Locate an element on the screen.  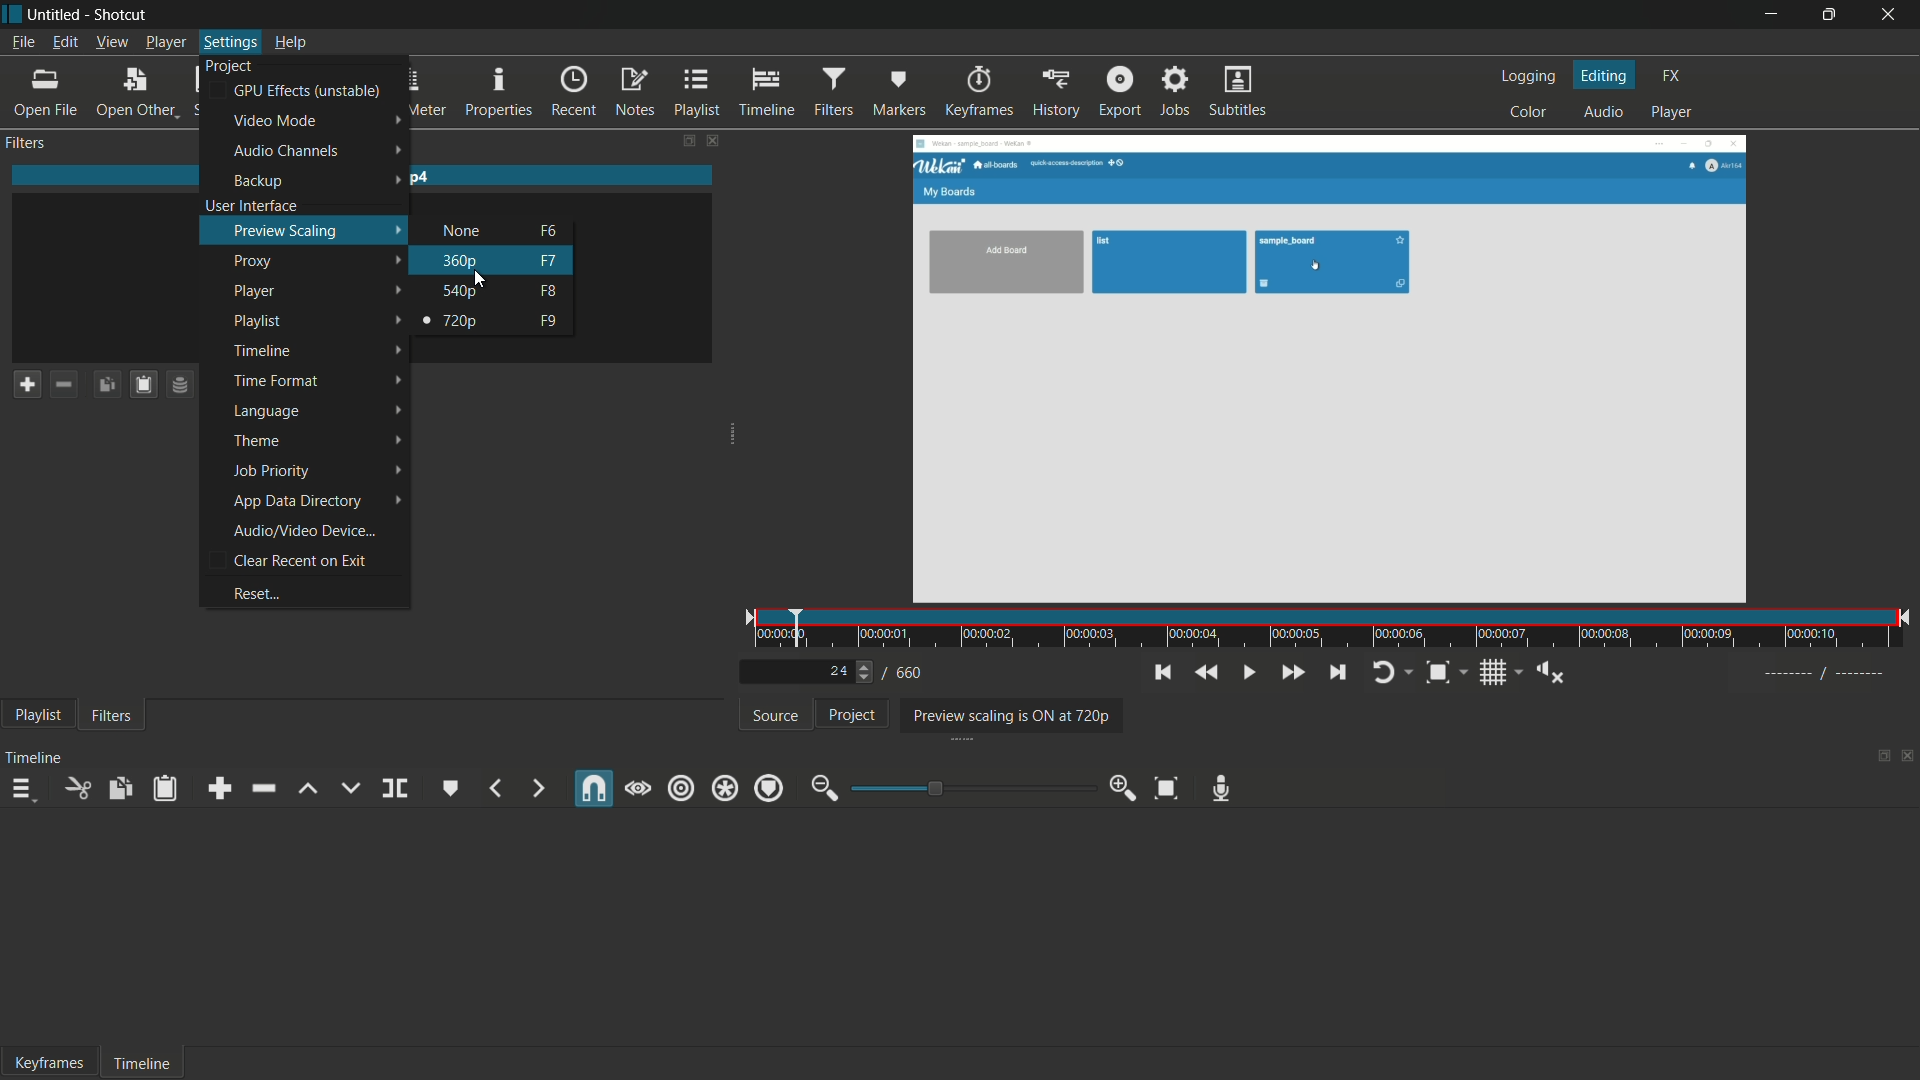
clear recent on exit is located at coordinates (298, 562).